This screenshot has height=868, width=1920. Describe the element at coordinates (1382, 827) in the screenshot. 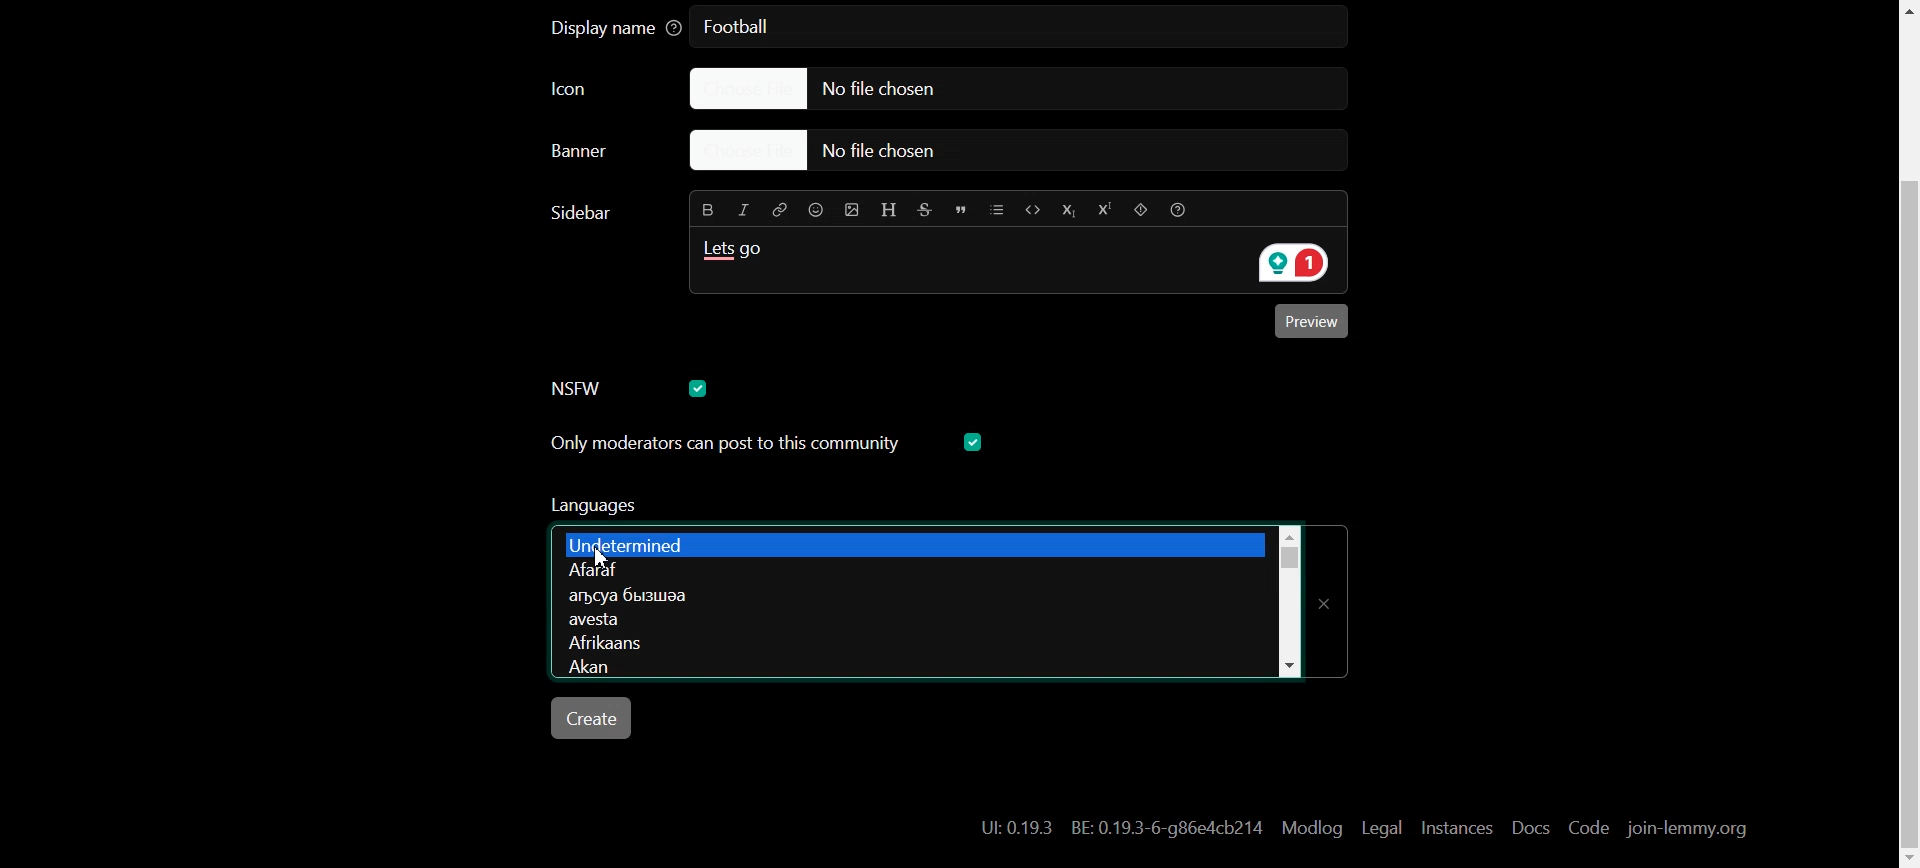

I see `Legal` at that location.